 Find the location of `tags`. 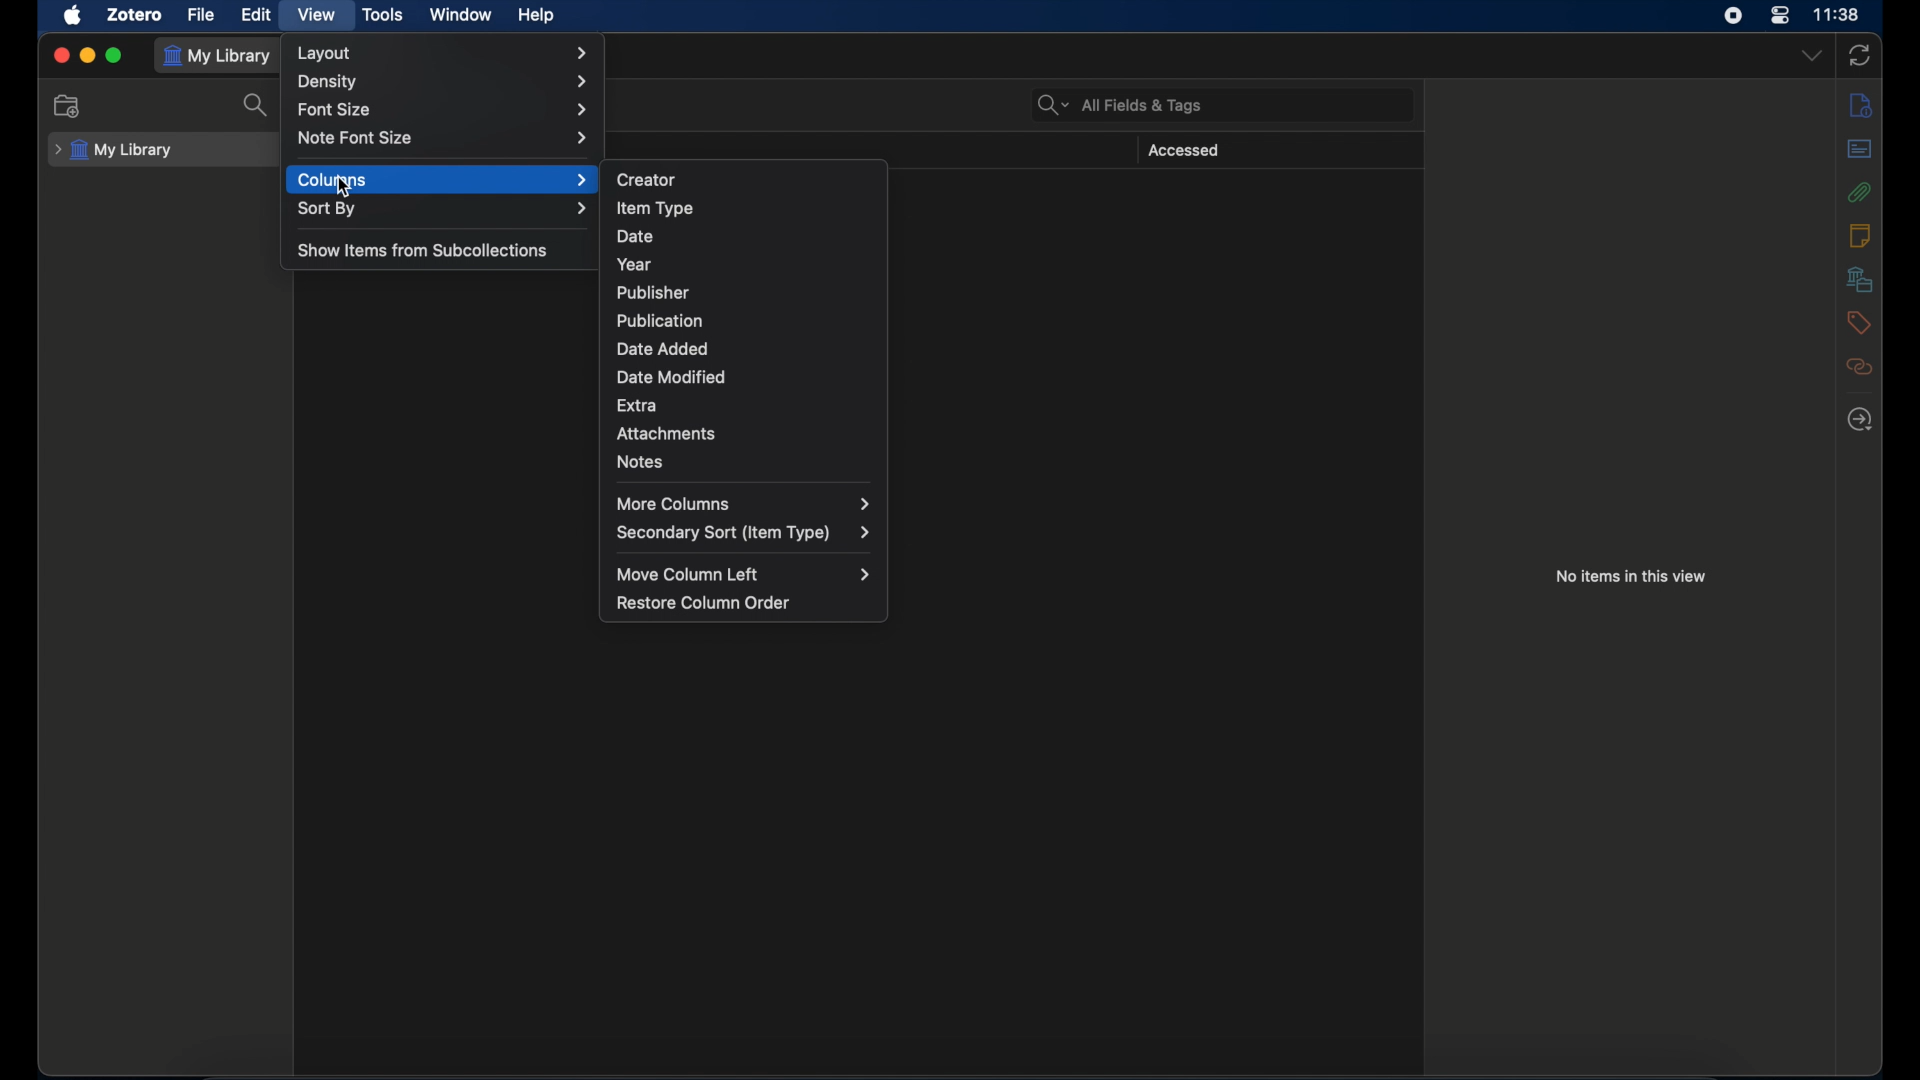

tags is located at coordinates (1860, 322).